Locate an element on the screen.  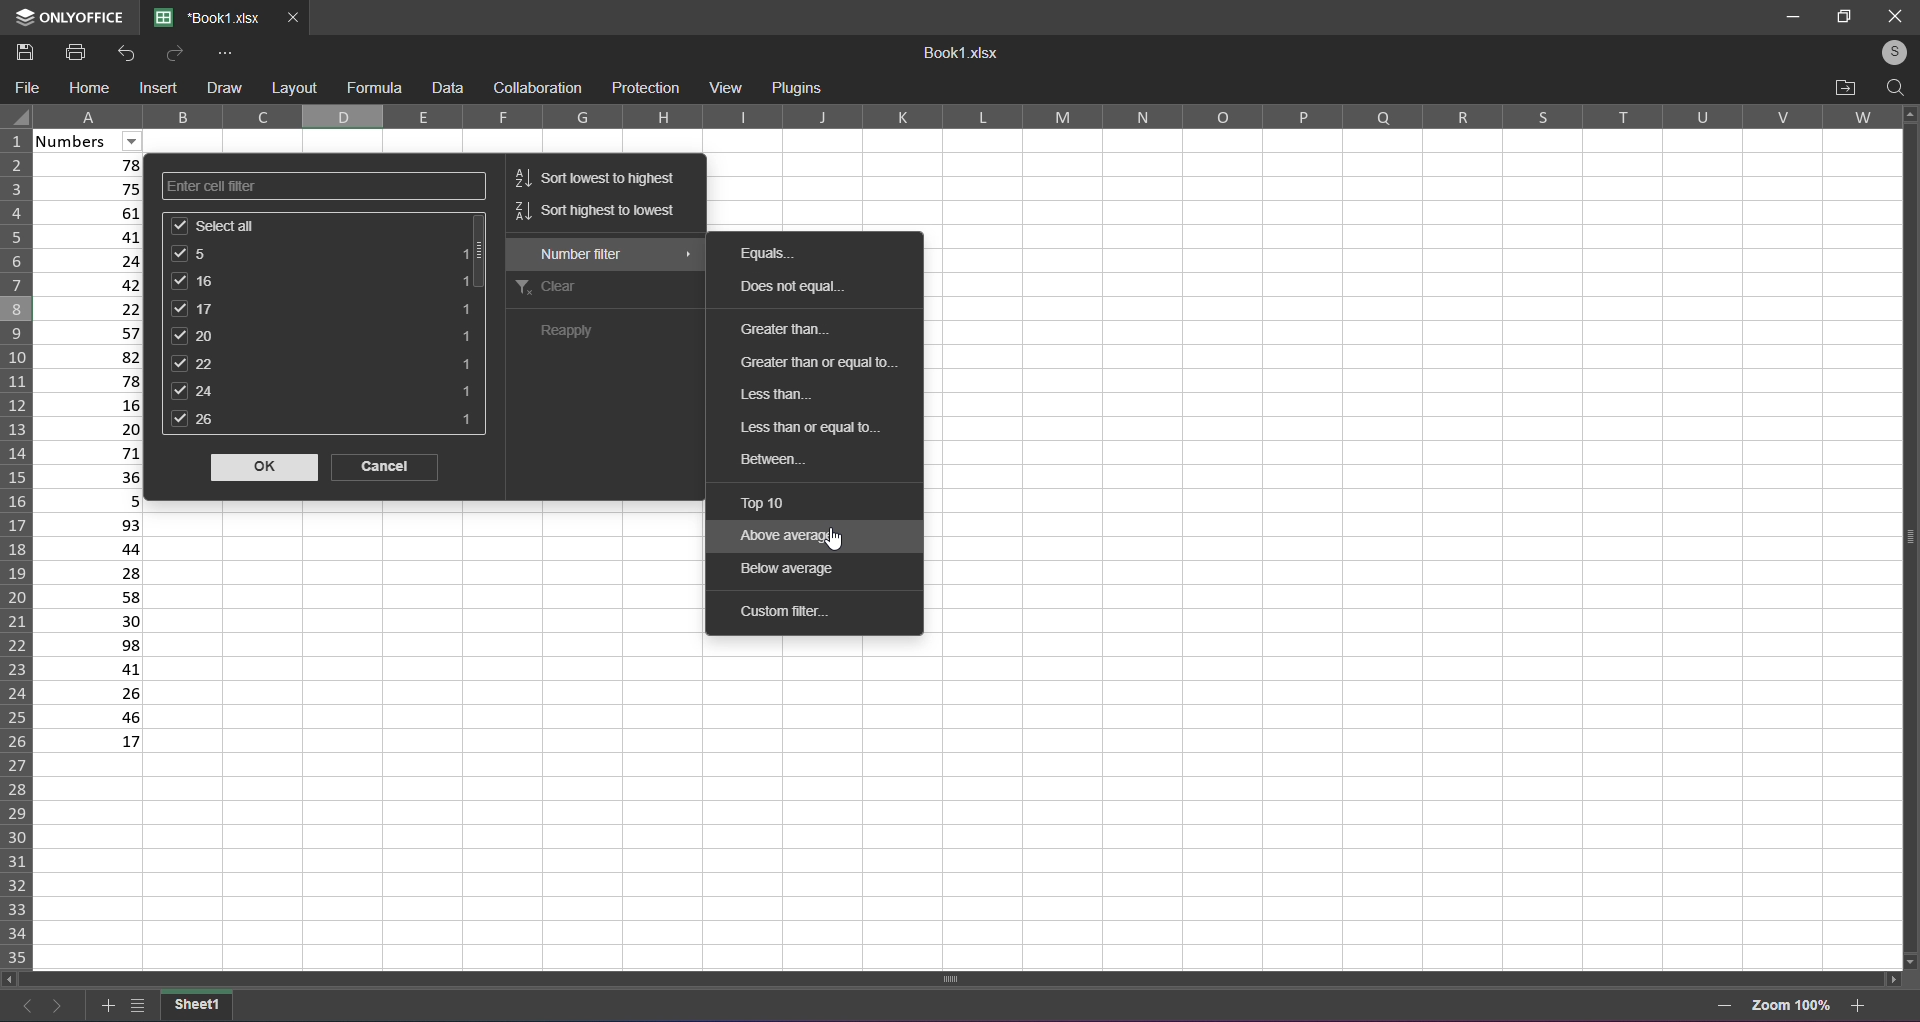
less than or equal to is located at coordinates (819, 422).